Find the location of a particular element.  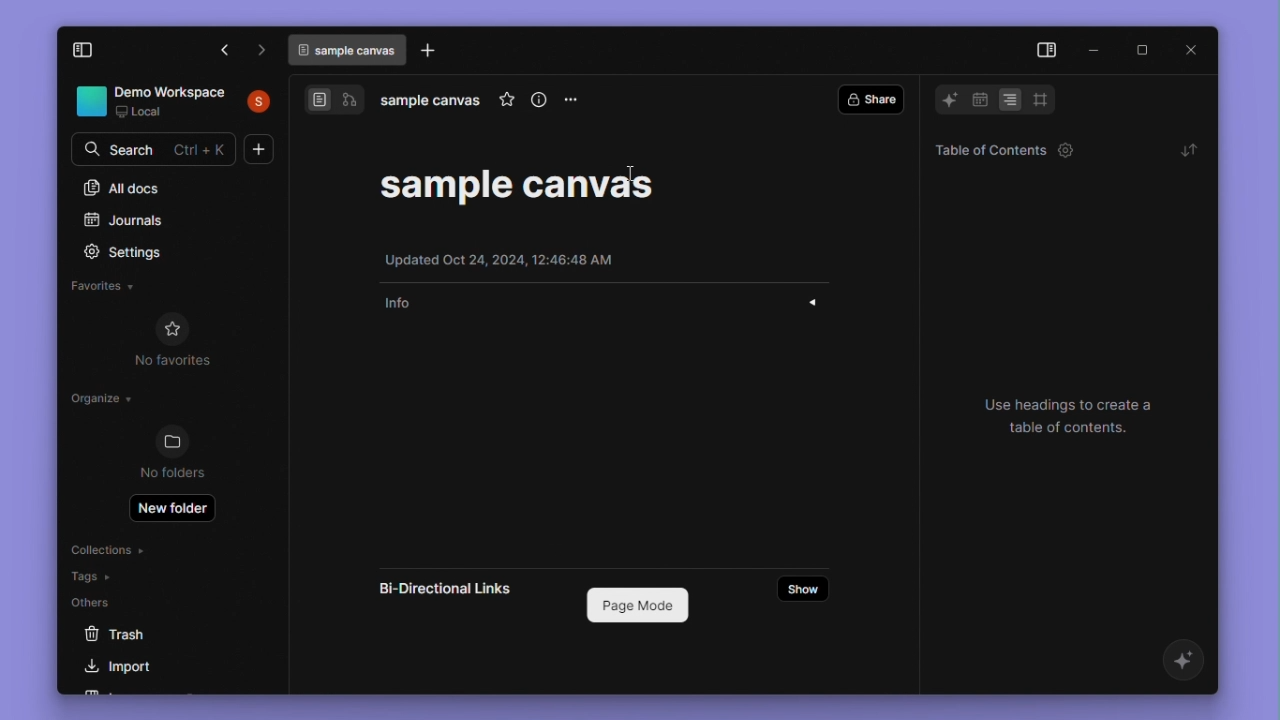

Favourite is located at coordinates (106, 286).